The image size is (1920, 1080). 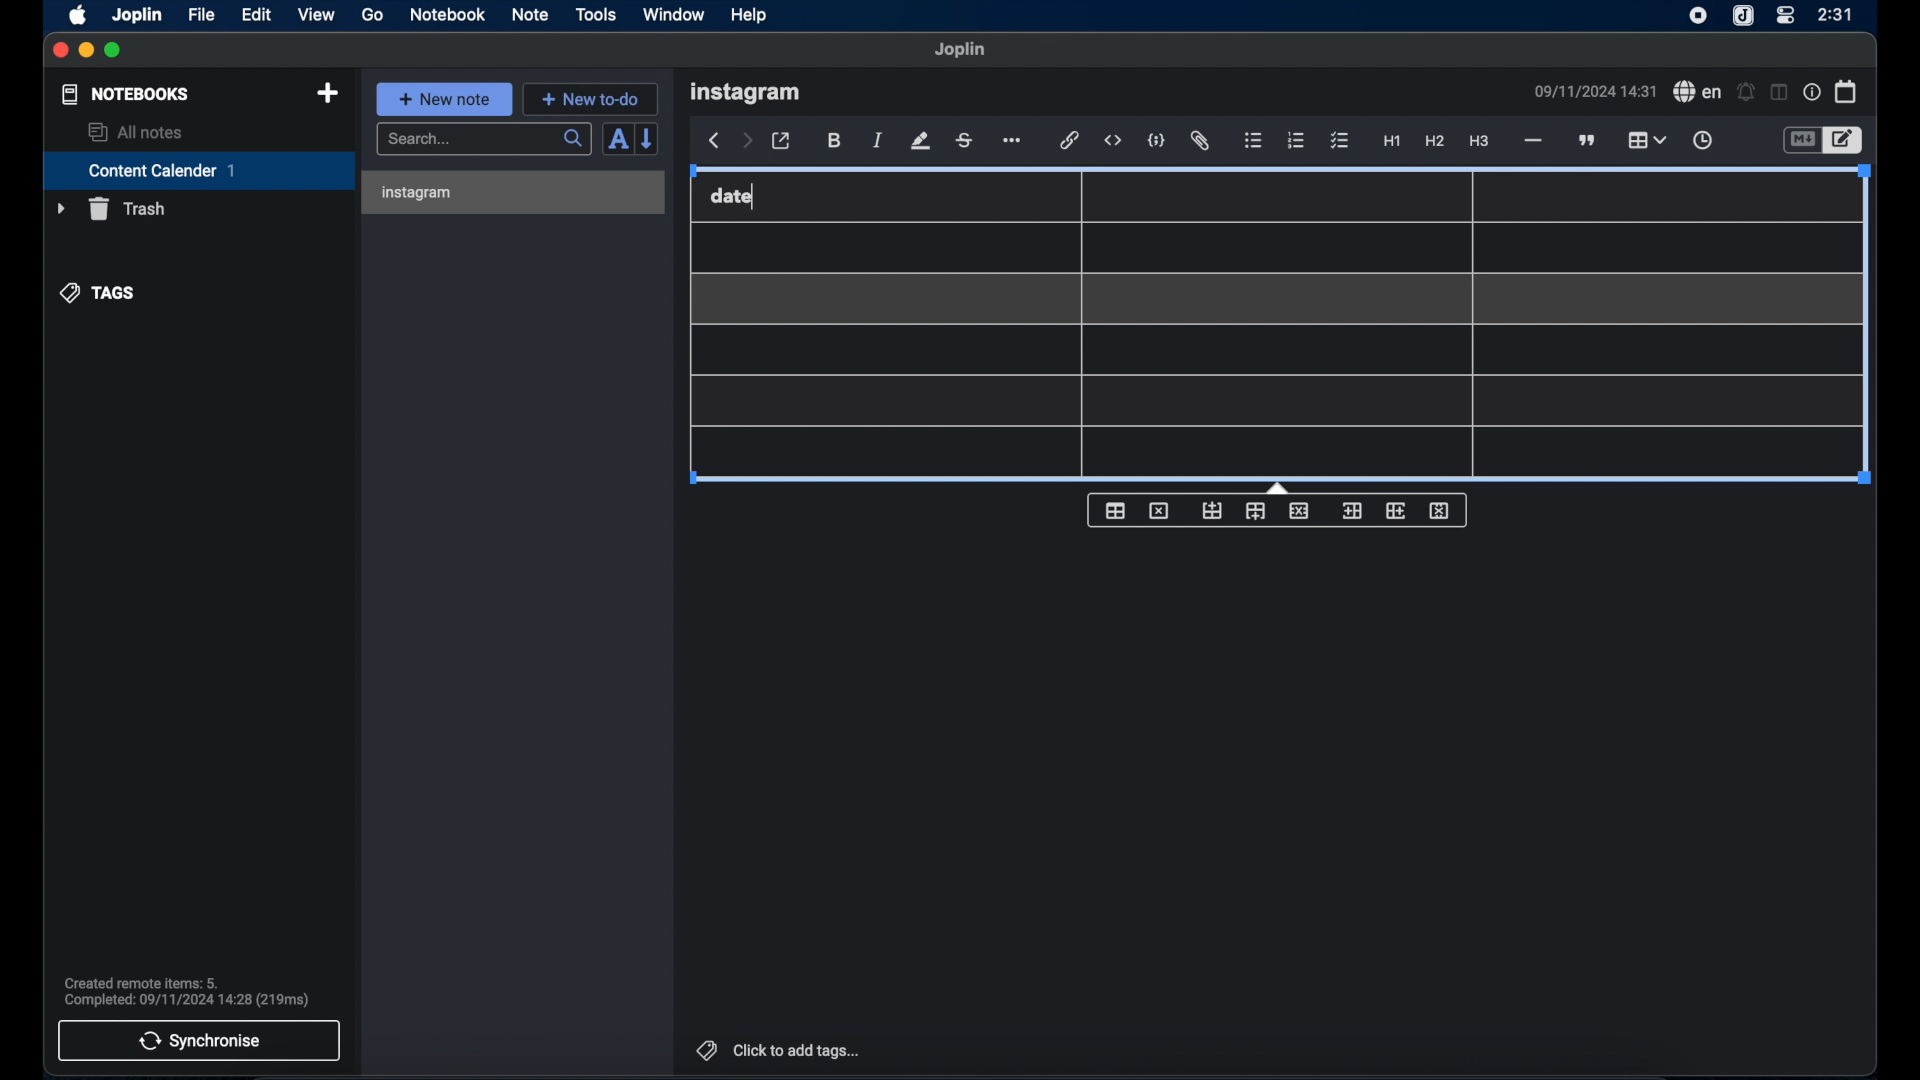 What do you see at coordinates (590, 99) in the screenshot?
I see `new to-do` at bounding box center [590, 99].